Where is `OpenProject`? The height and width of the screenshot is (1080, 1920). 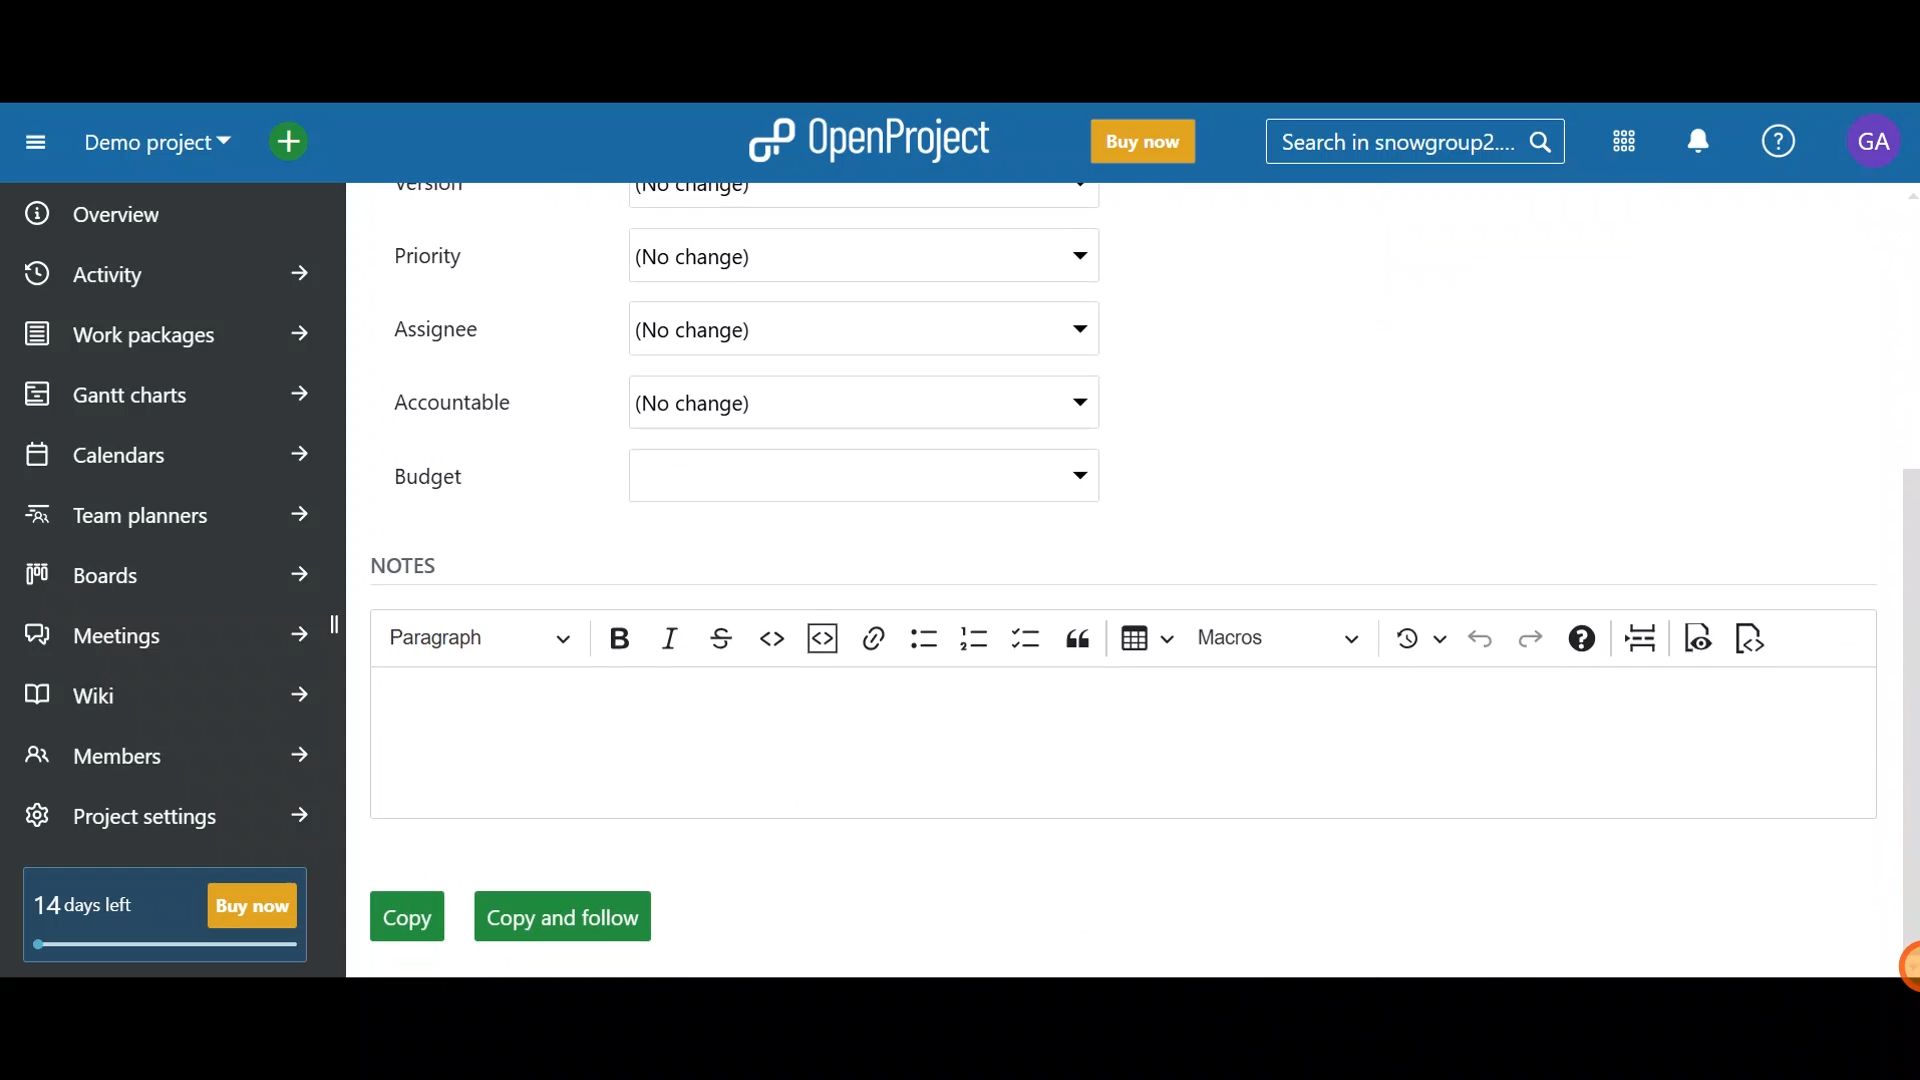 OpenProject is located at coordinates (865, 136).